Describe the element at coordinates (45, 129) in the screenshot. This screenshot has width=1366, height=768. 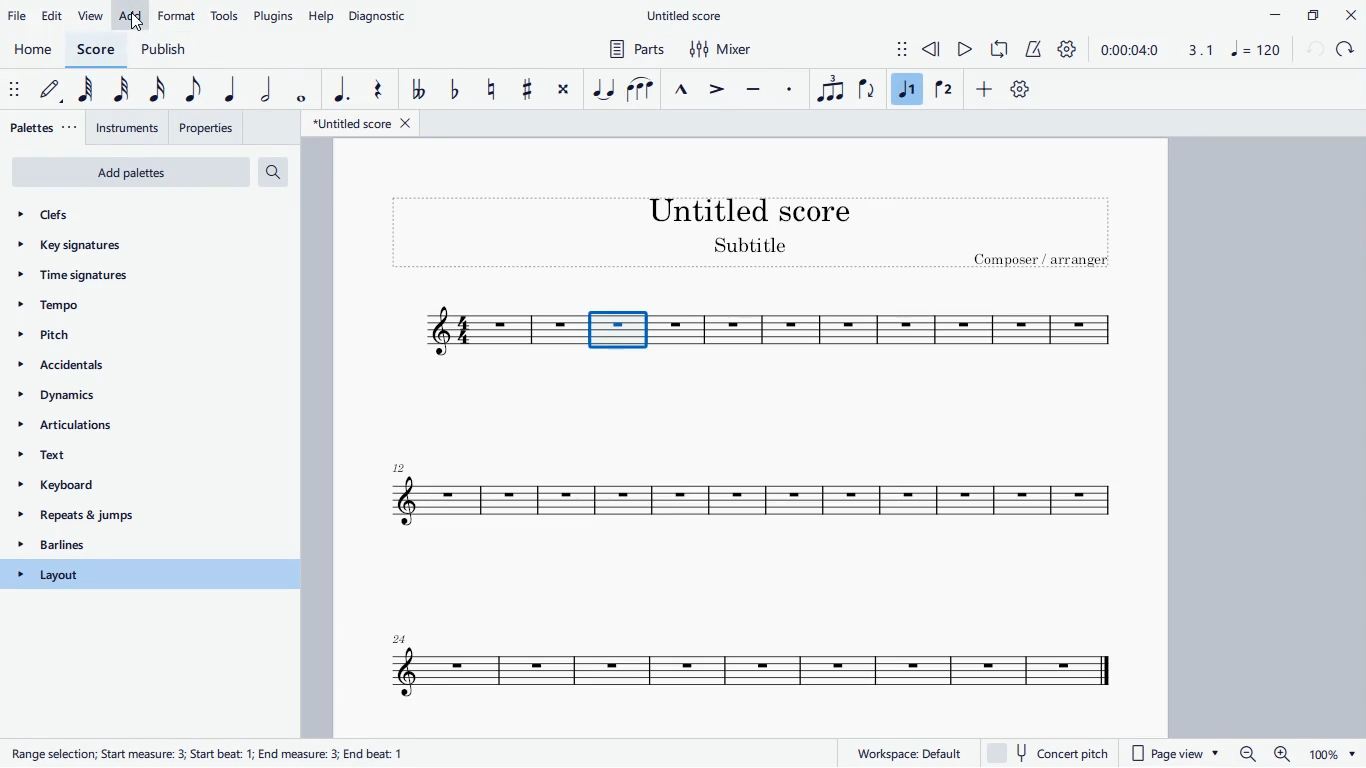
I see `palettes` at that location.